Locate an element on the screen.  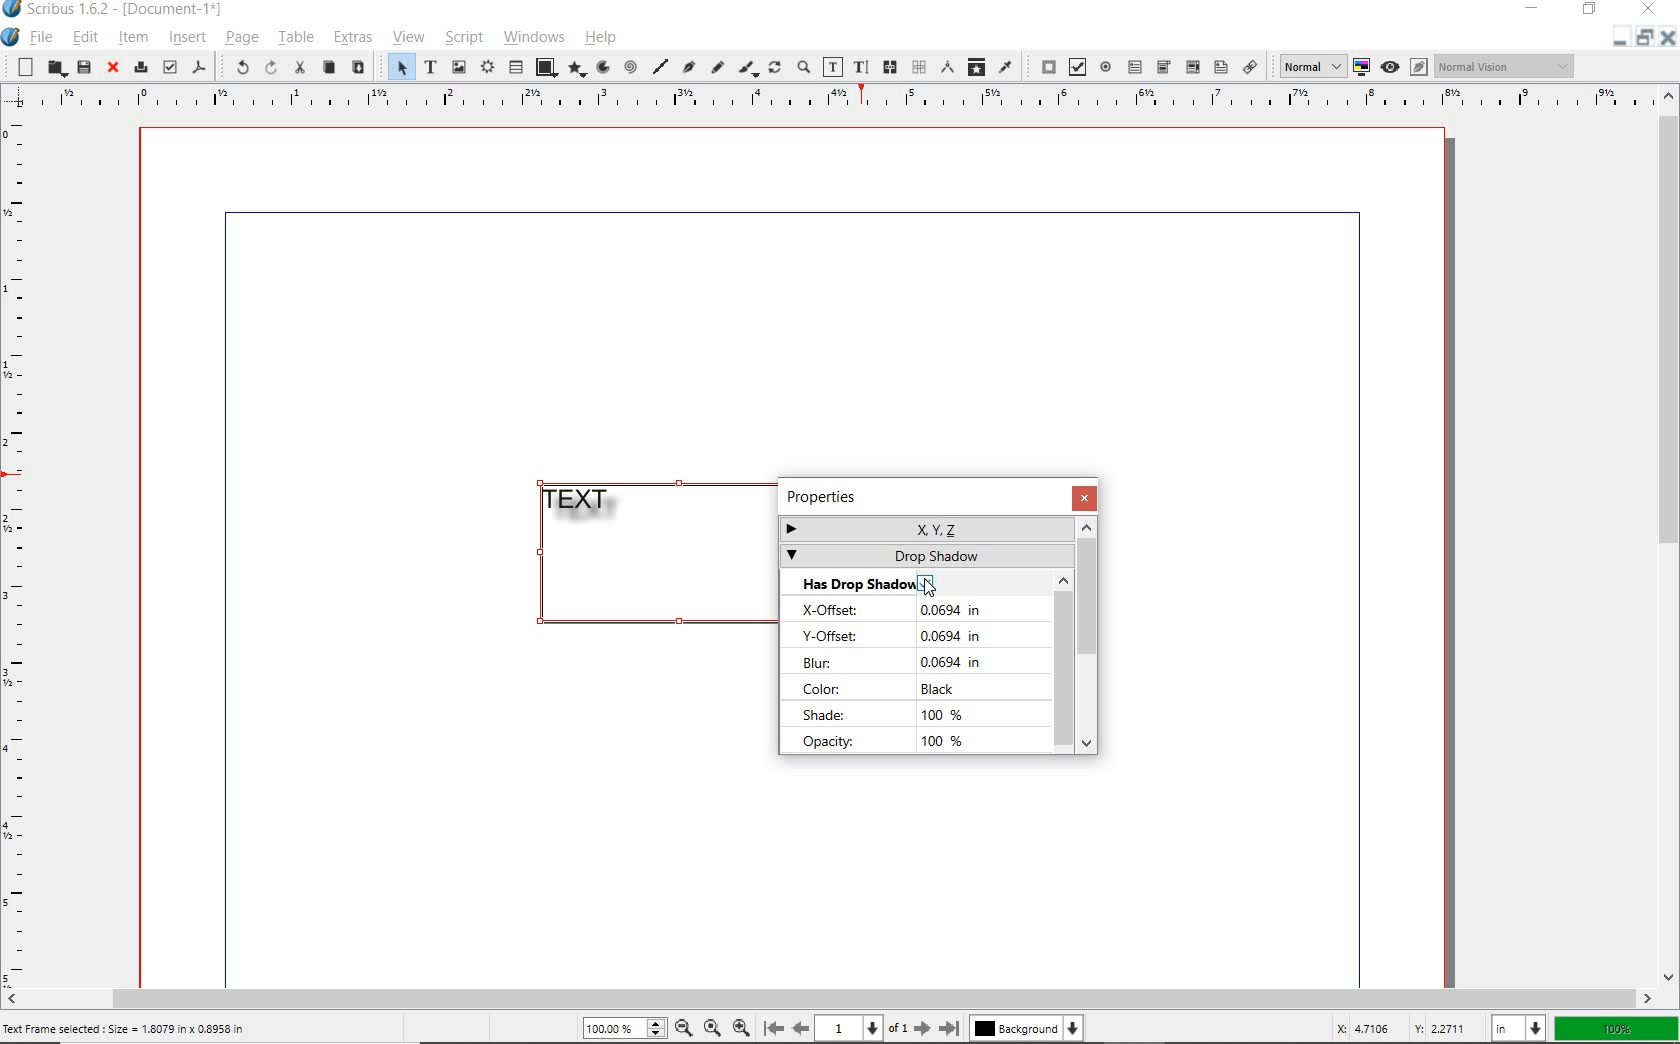
Next Page is located at coordinates (924, 1028).